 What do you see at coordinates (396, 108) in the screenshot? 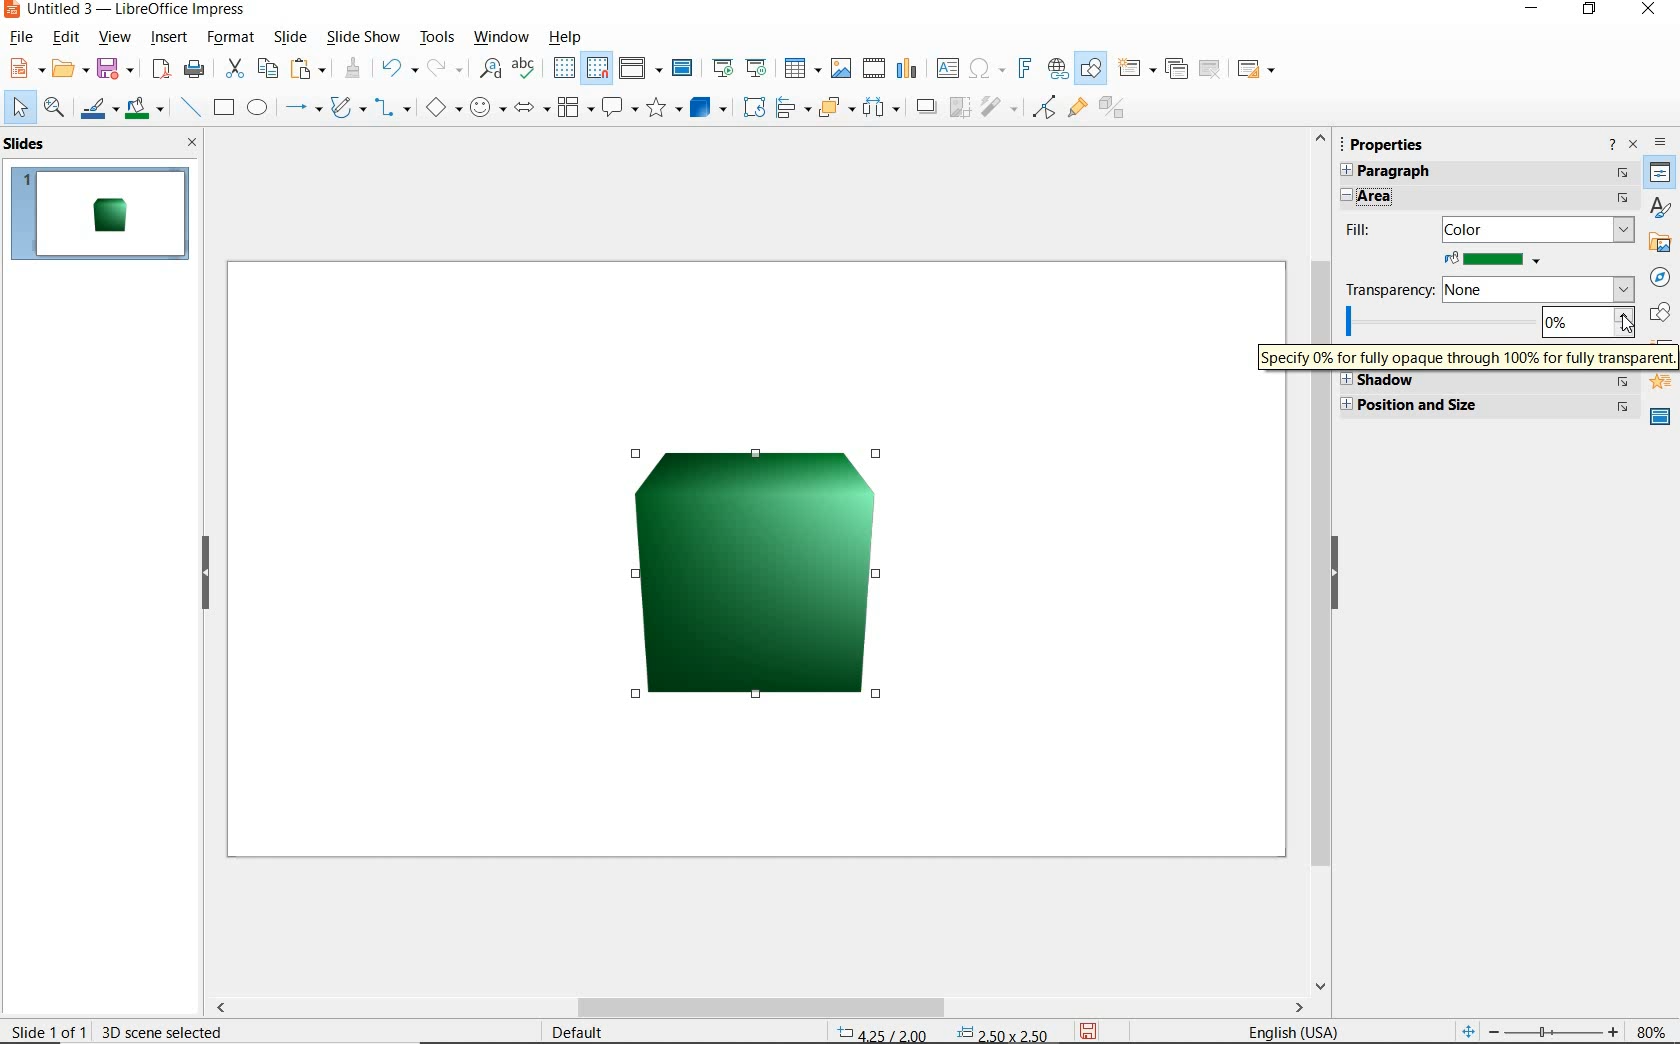
I see `connectors` at bounding box center [396, 108].